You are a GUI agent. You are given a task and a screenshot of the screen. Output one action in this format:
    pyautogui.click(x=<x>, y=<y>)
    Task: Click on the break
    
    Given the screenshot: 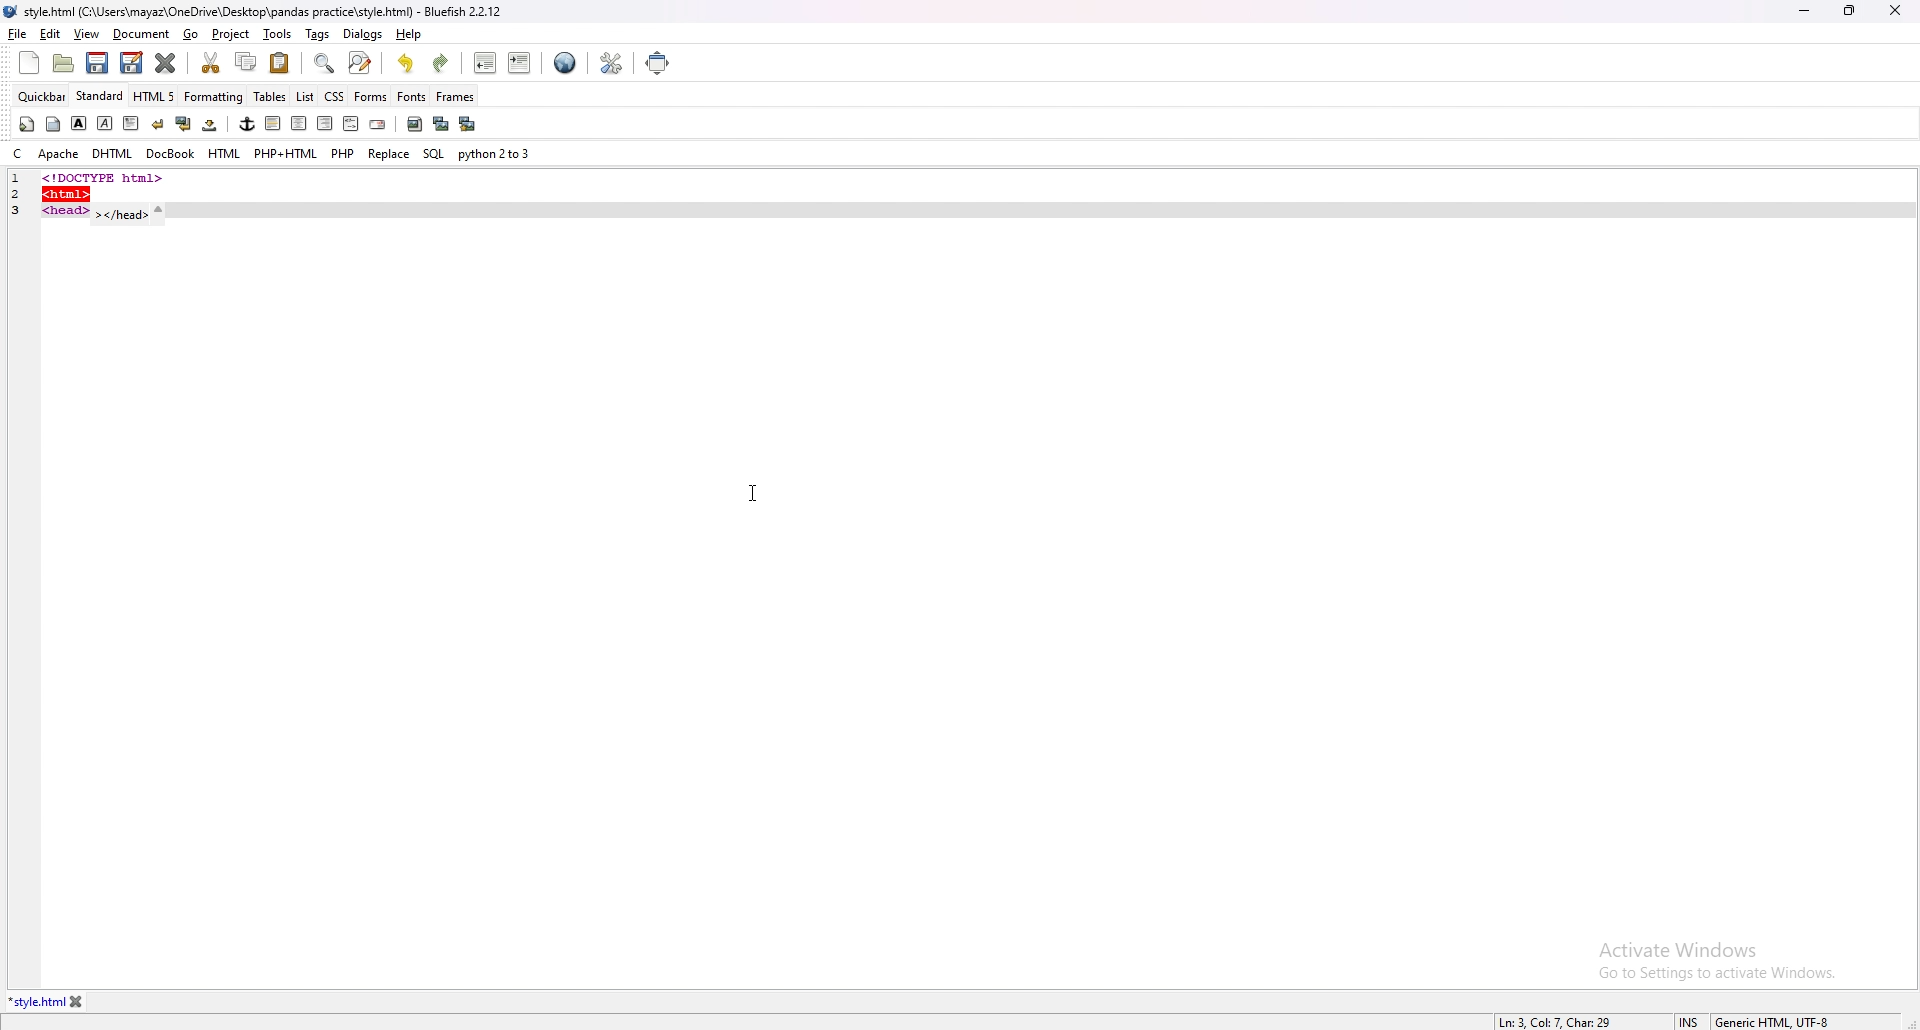 What is the action you would take?
    pyautogui.click(x=157, y=123)
    